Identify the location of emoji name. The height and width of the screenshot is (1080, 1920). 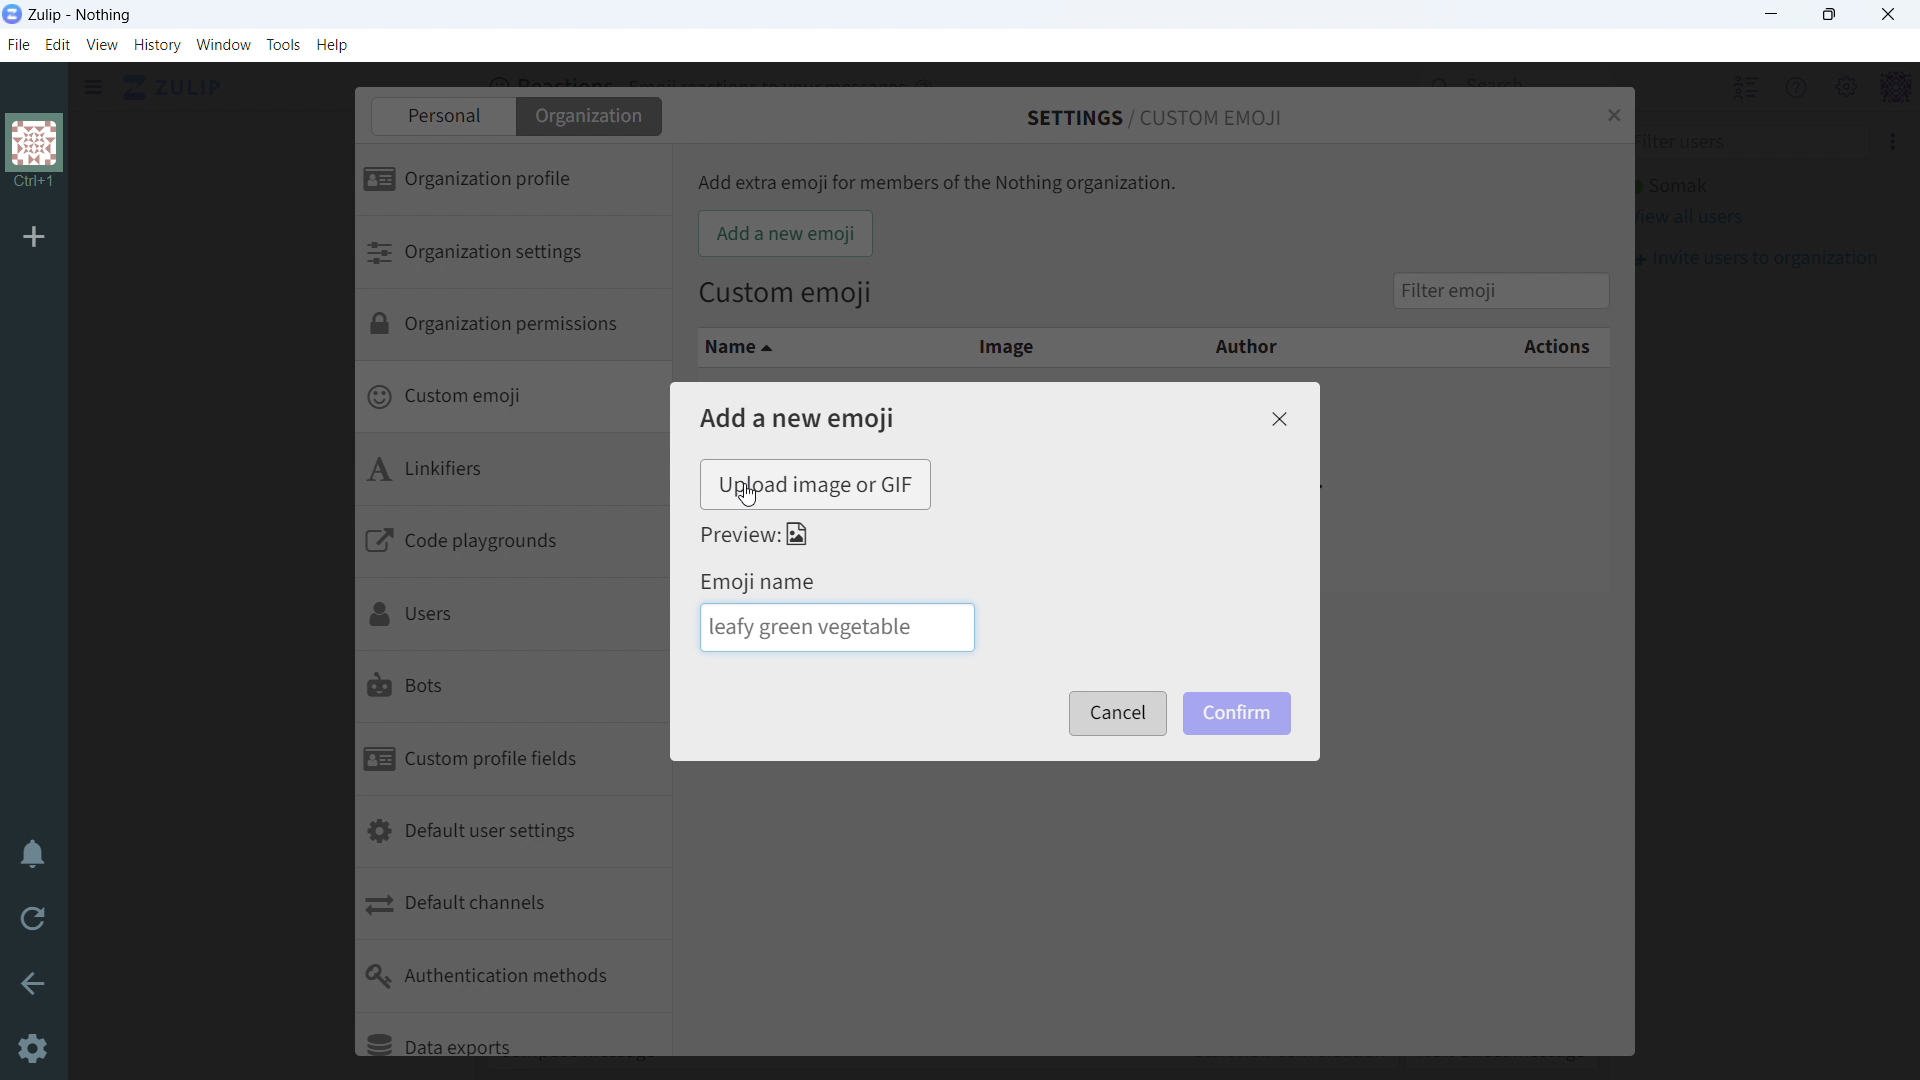
(758, 584).